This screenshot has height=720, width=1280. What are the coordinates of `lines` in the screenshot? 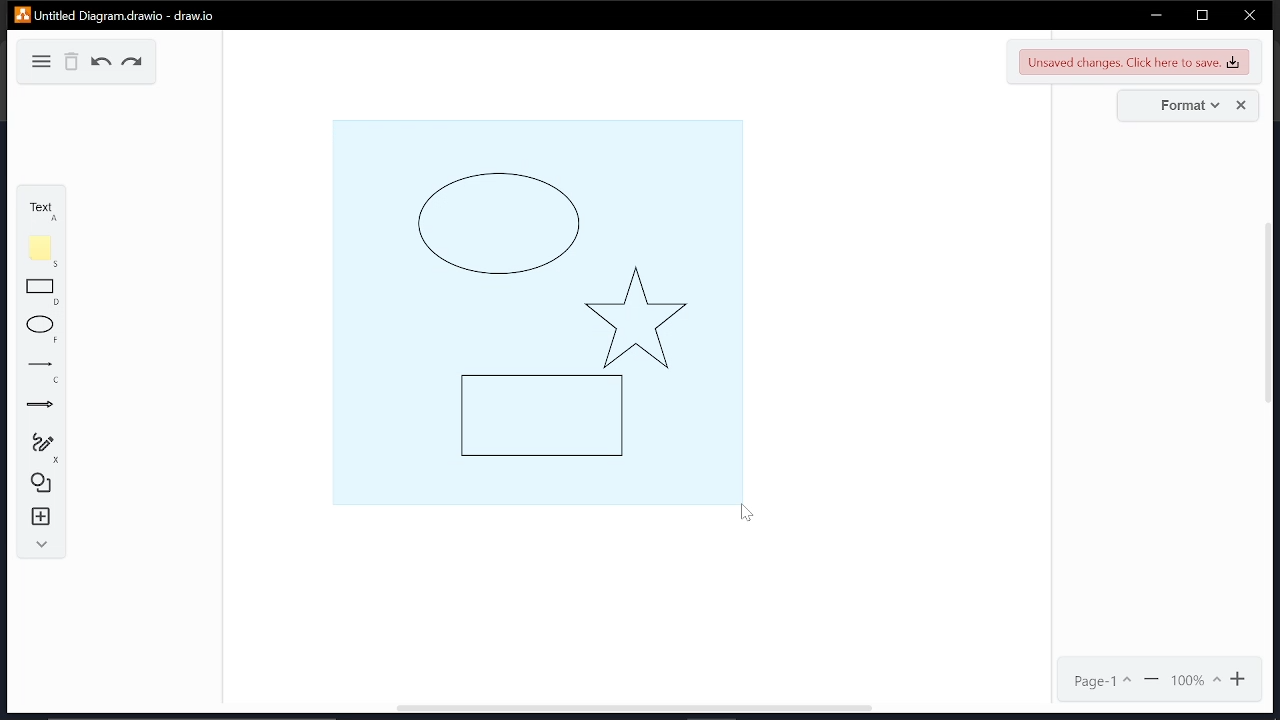 It's located at (44, 372).